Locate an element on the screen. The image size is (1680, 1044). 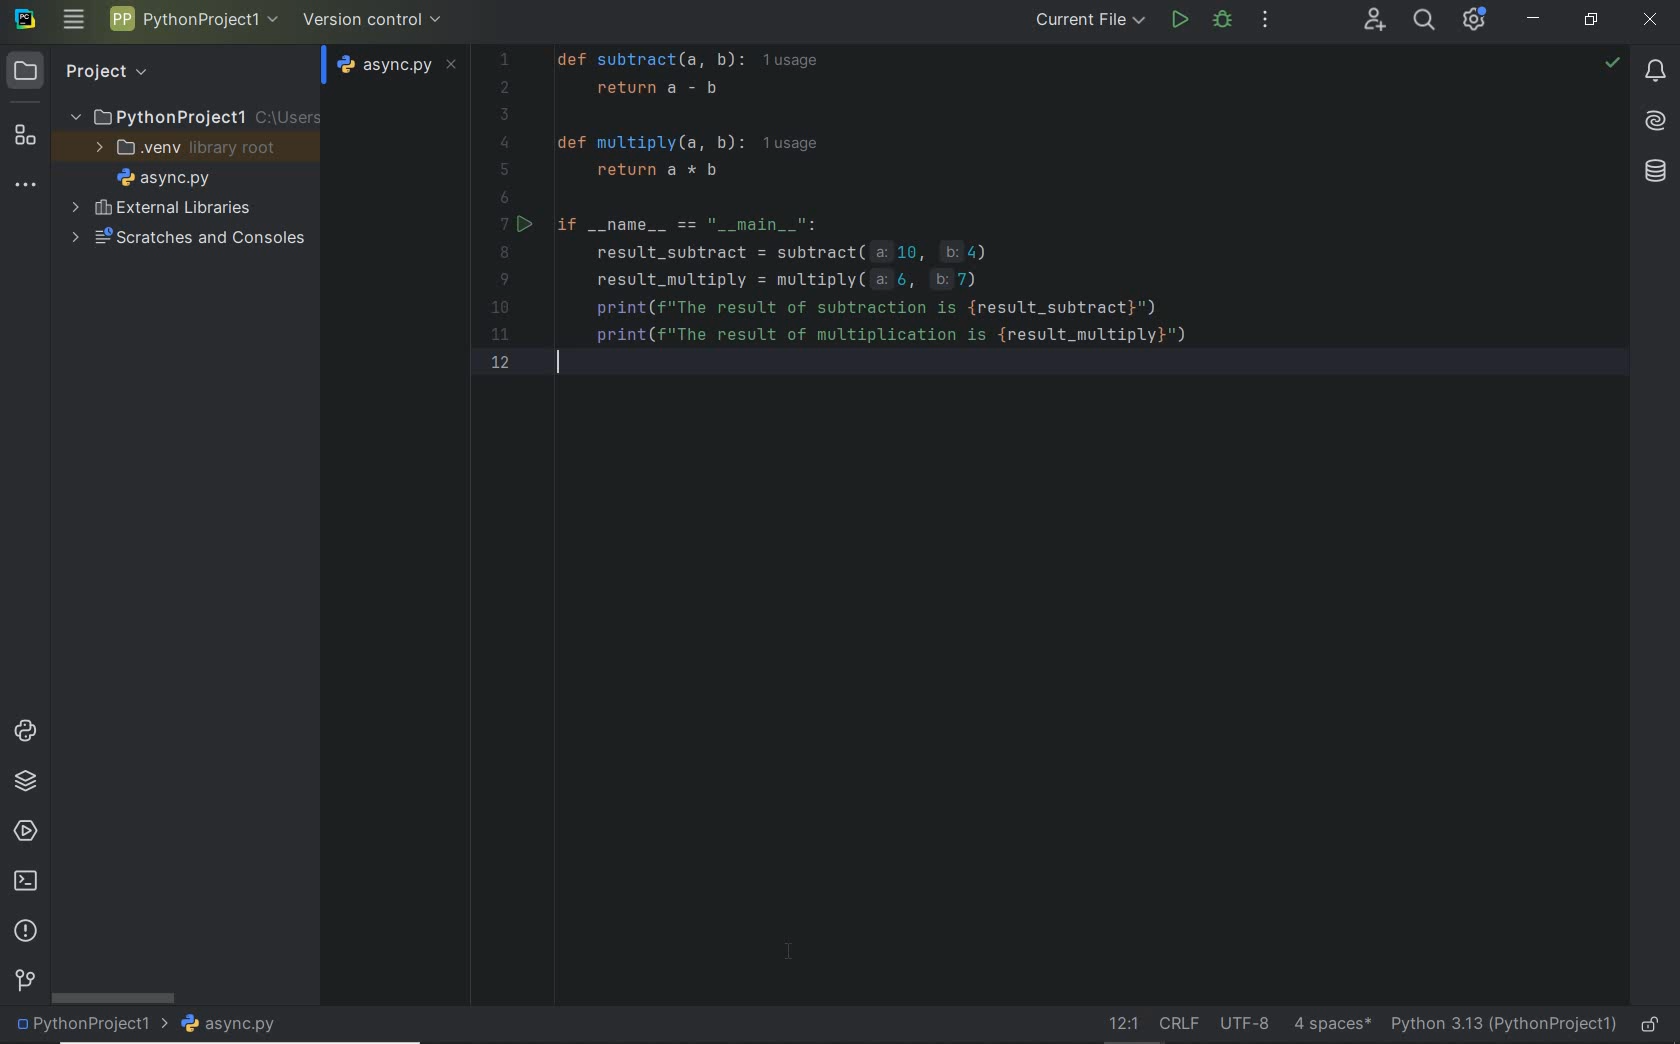
database is located at coordinates (1652, 174).